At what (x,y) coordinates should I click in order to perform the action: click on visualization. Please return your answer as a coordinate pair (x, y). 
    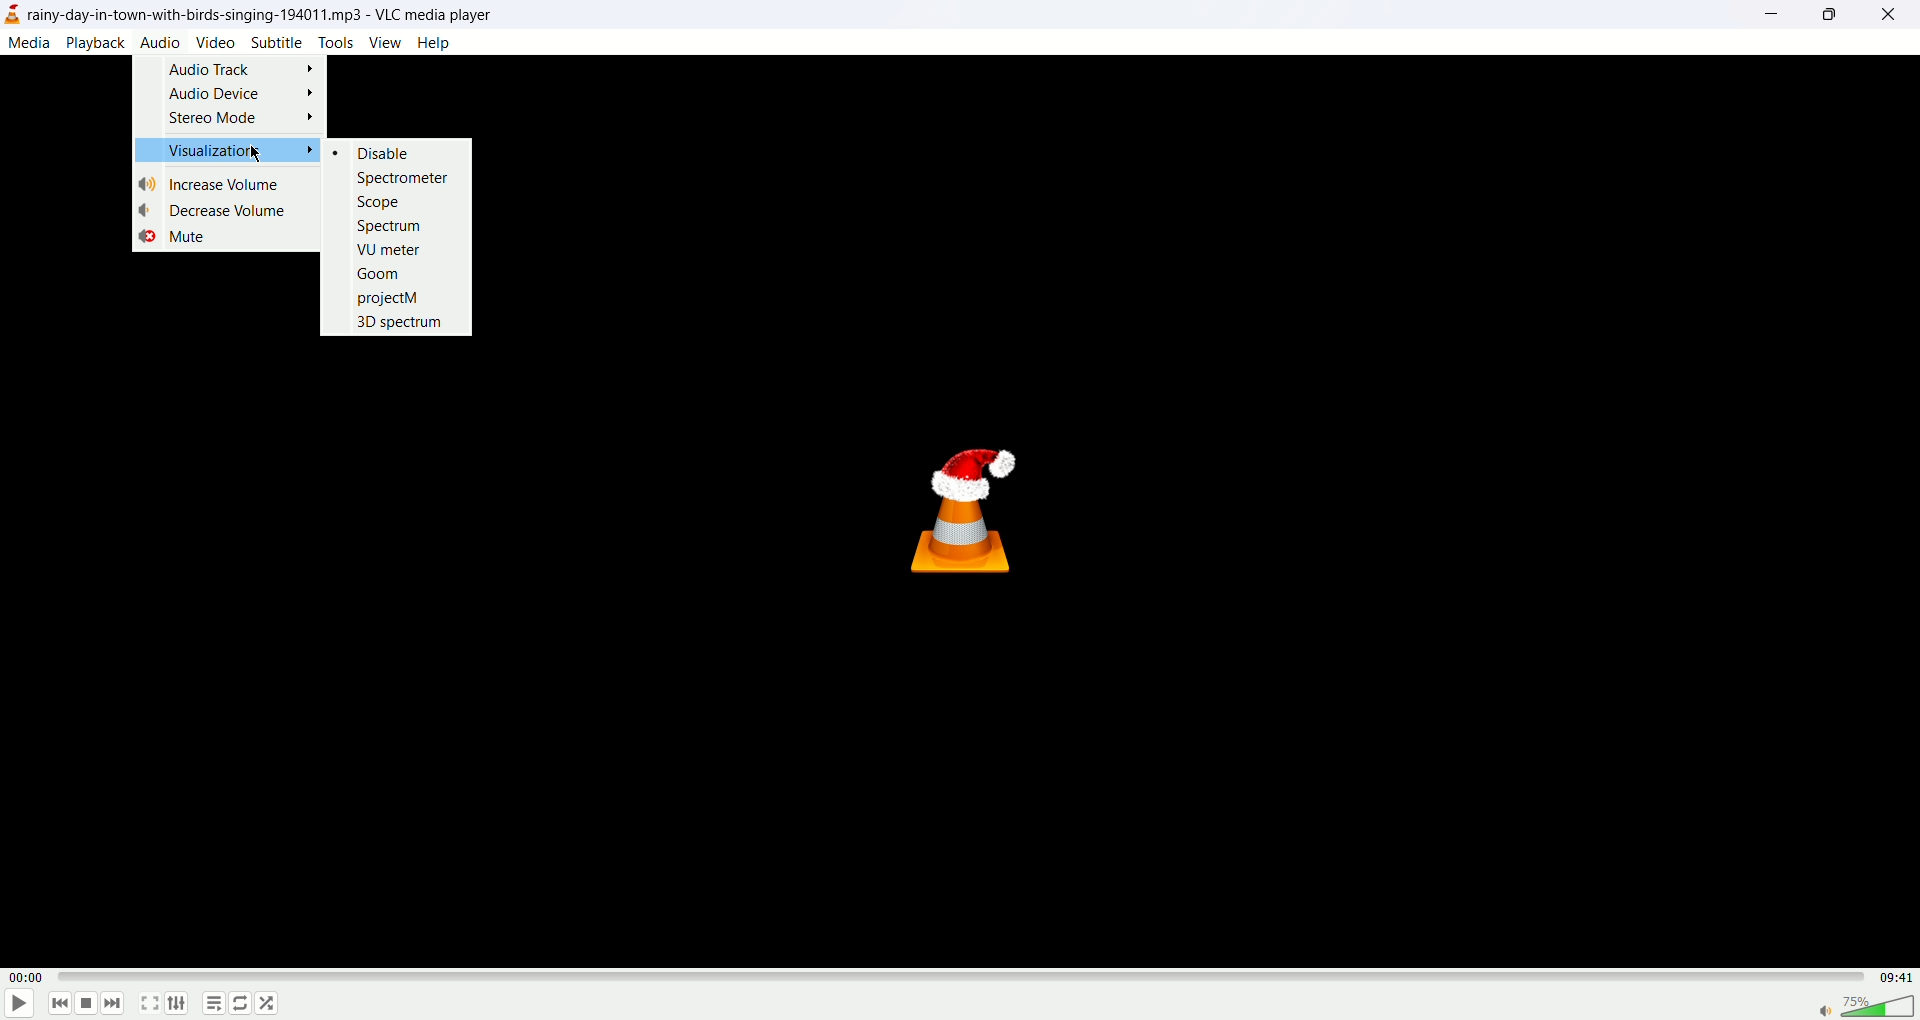
    Looking at the image, I should click on (231, 148).